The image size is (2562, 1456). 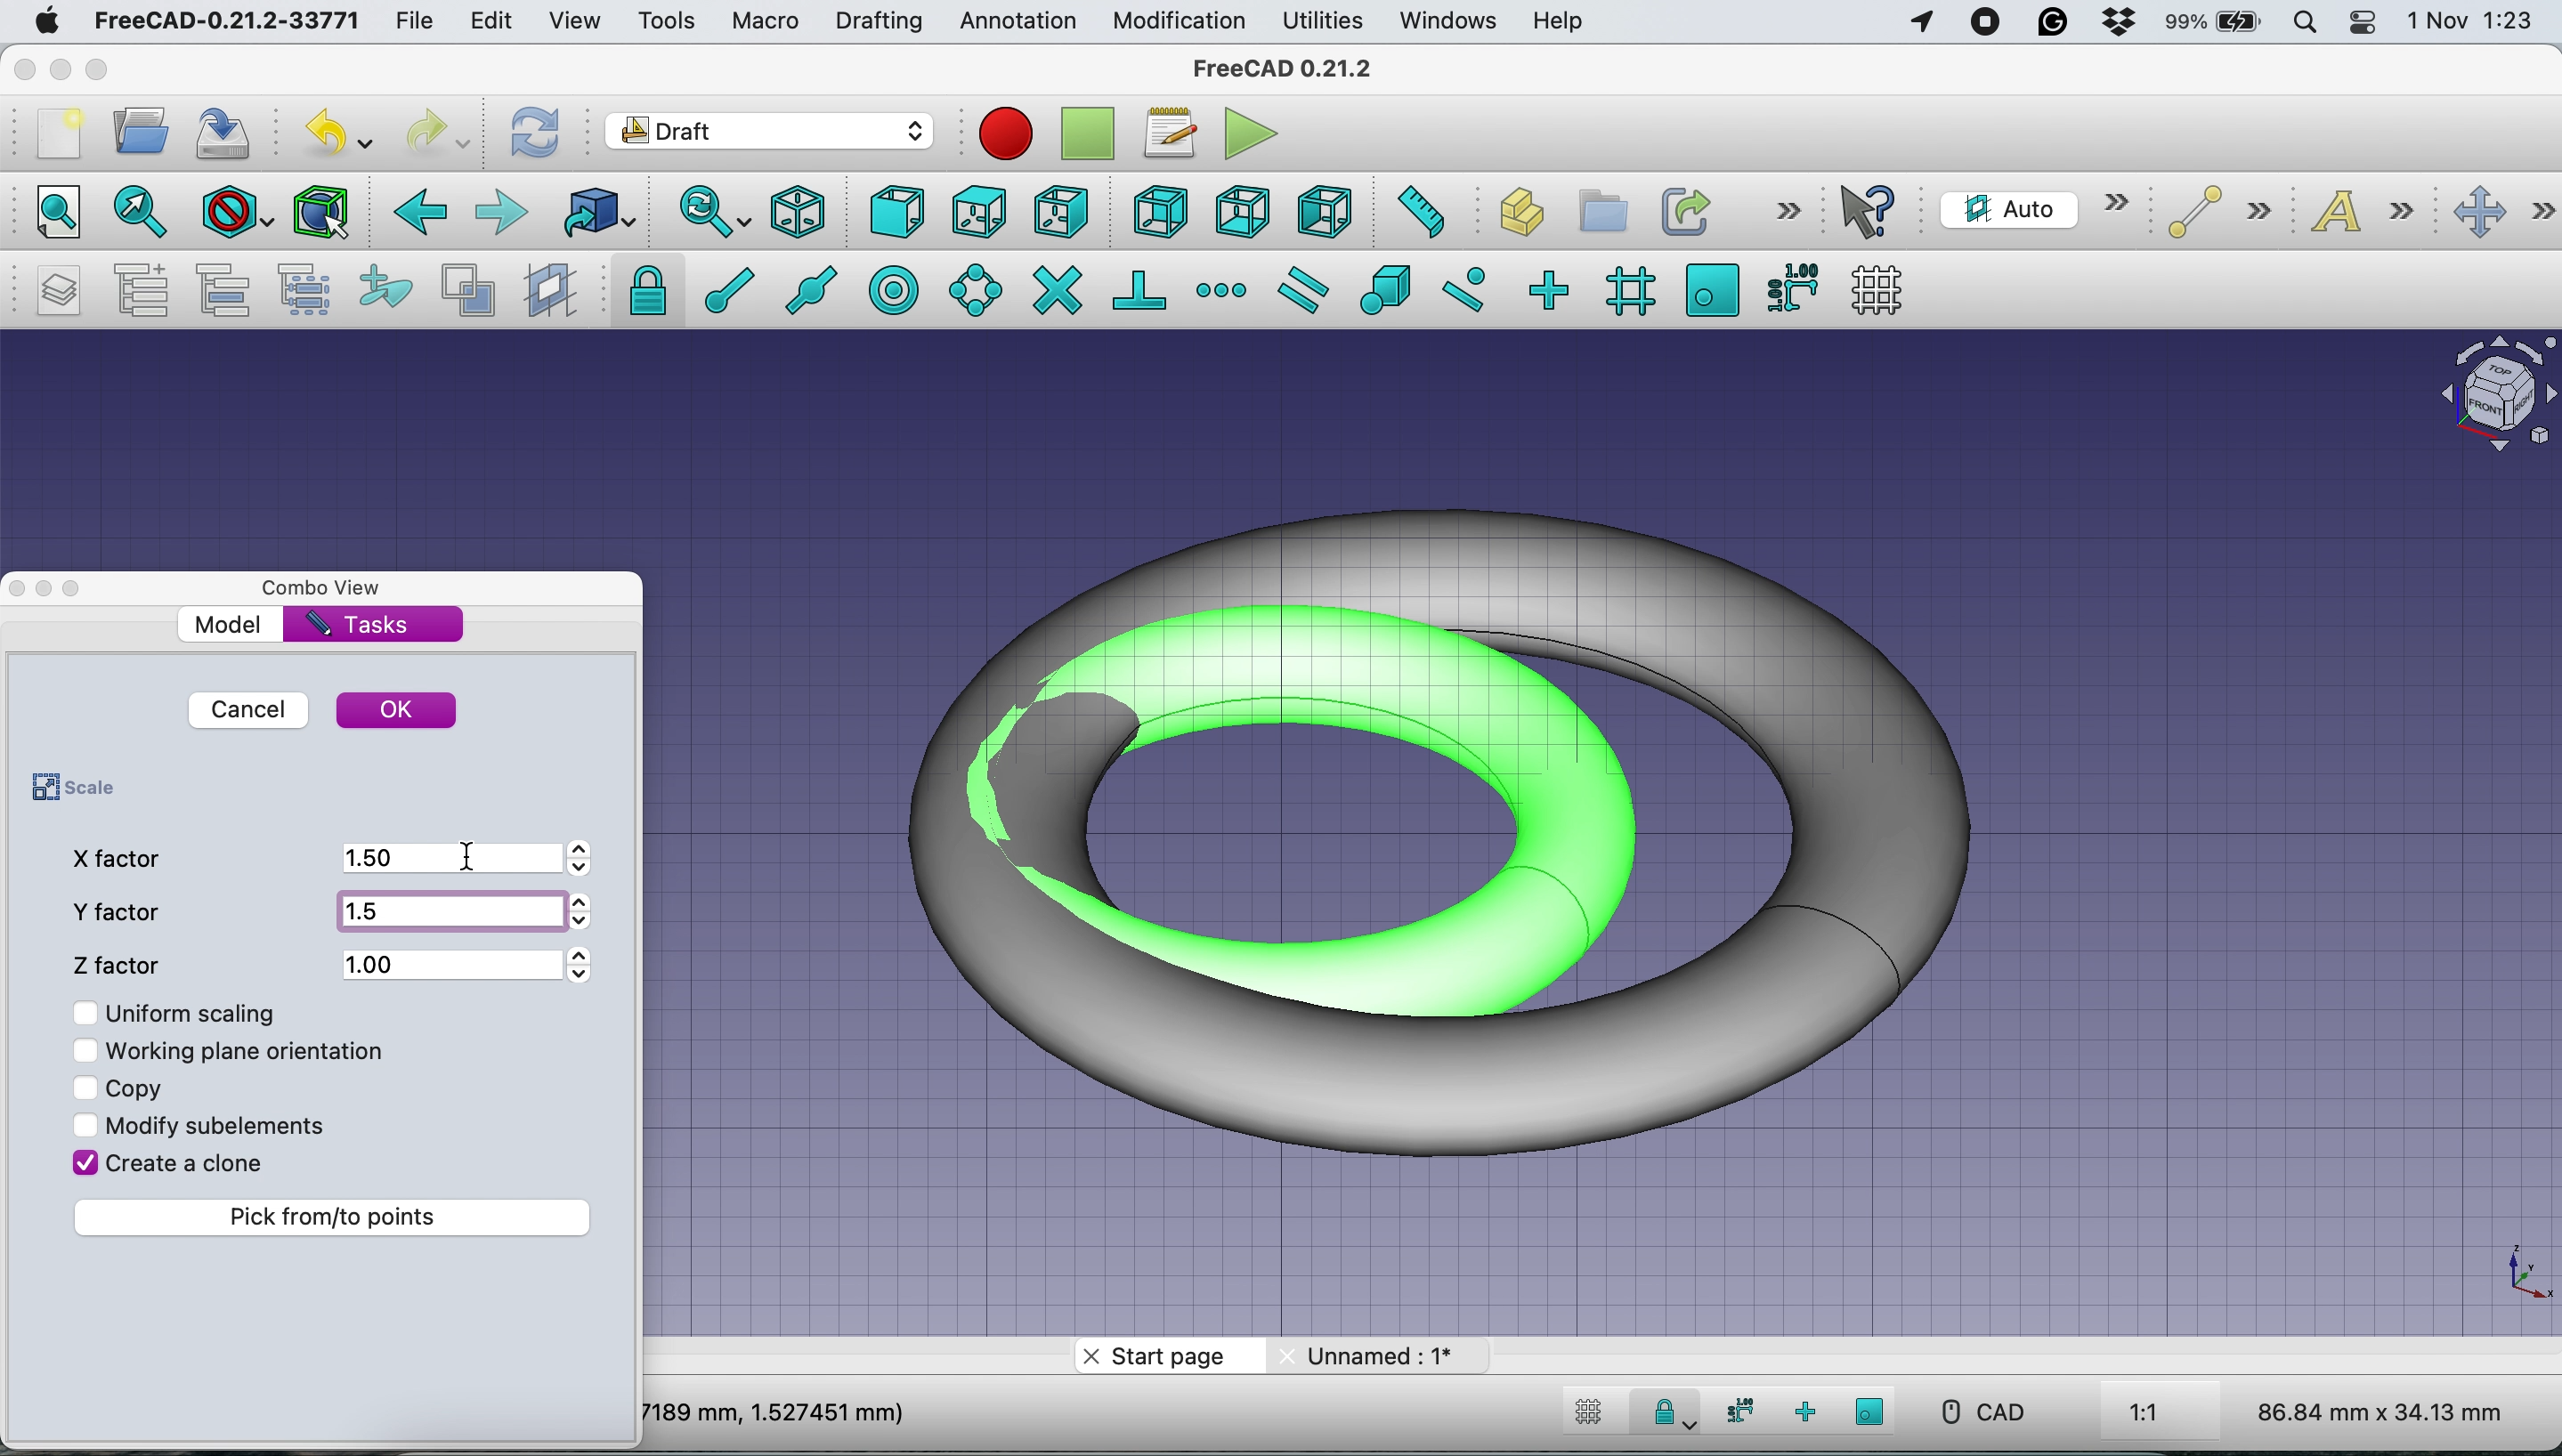 What do you see at coordinates (581, 964) in the screenshot?
I see `Arrows` at bounding box center [581, 964].